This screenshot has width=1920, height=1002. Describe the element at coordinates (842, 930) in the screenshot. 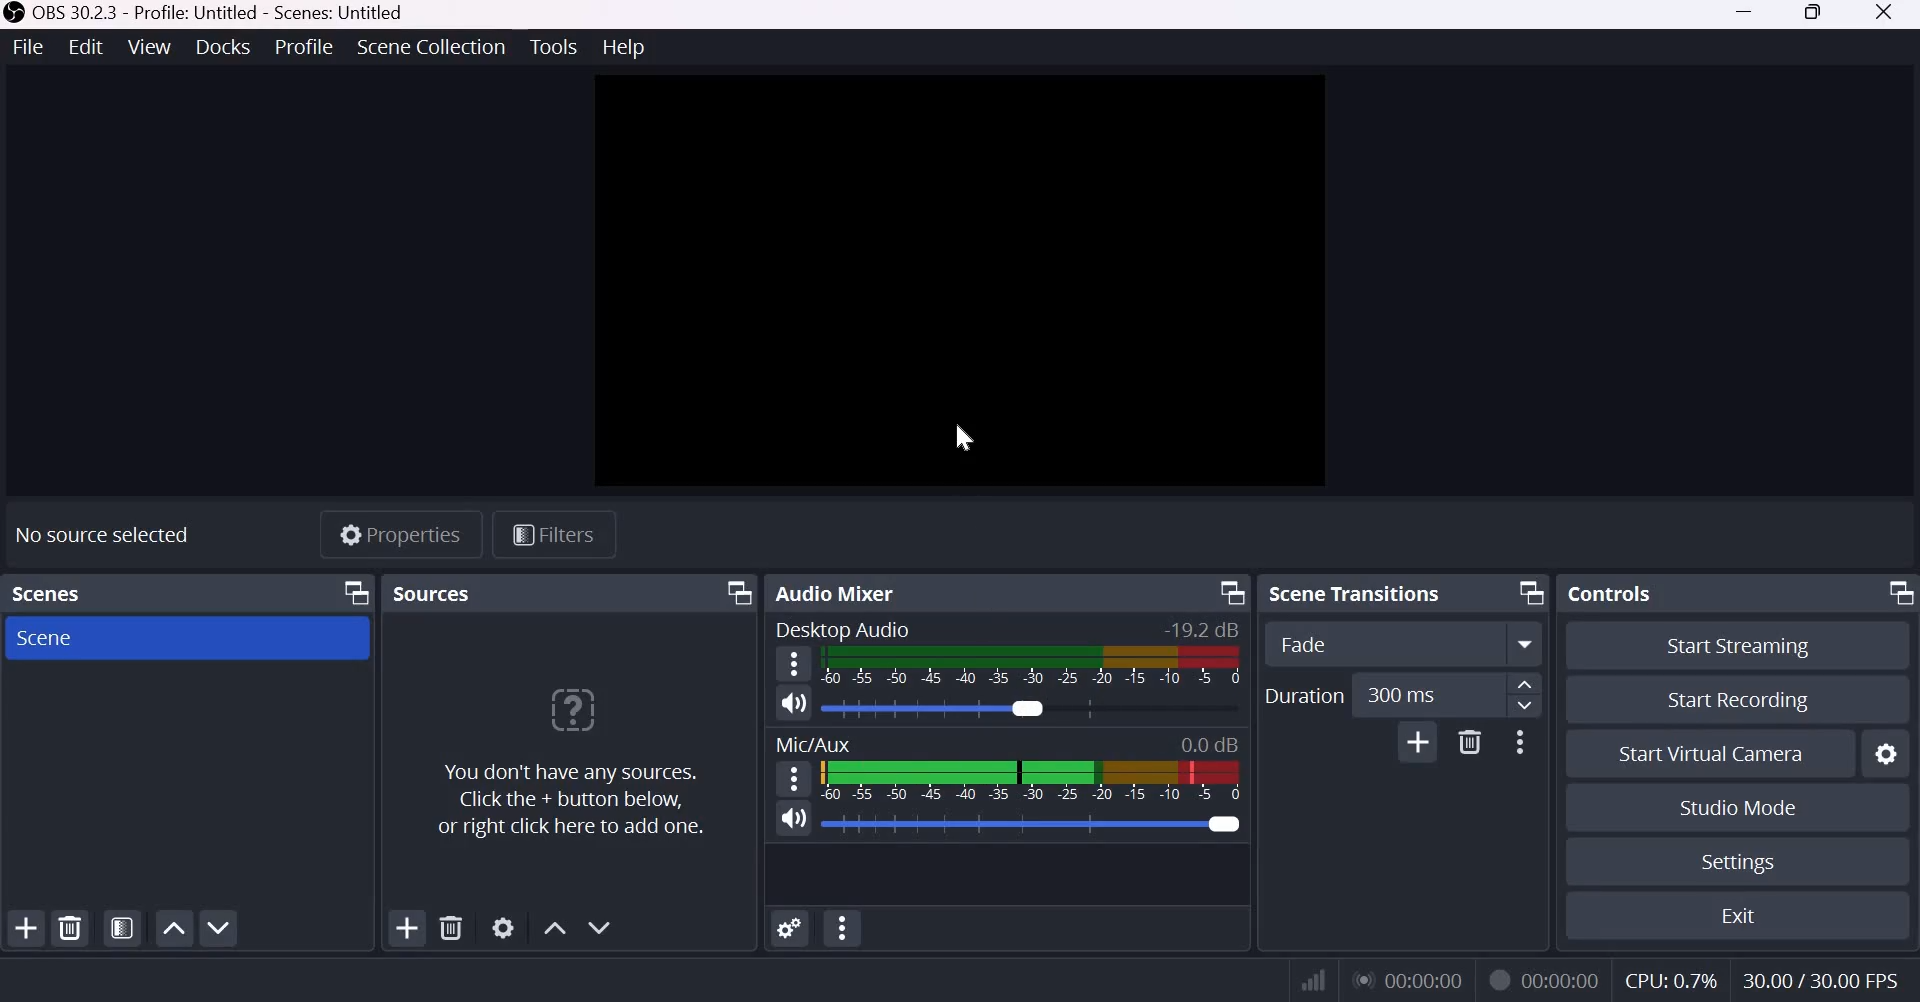

I see `Audio Mixer Menu` at that location.